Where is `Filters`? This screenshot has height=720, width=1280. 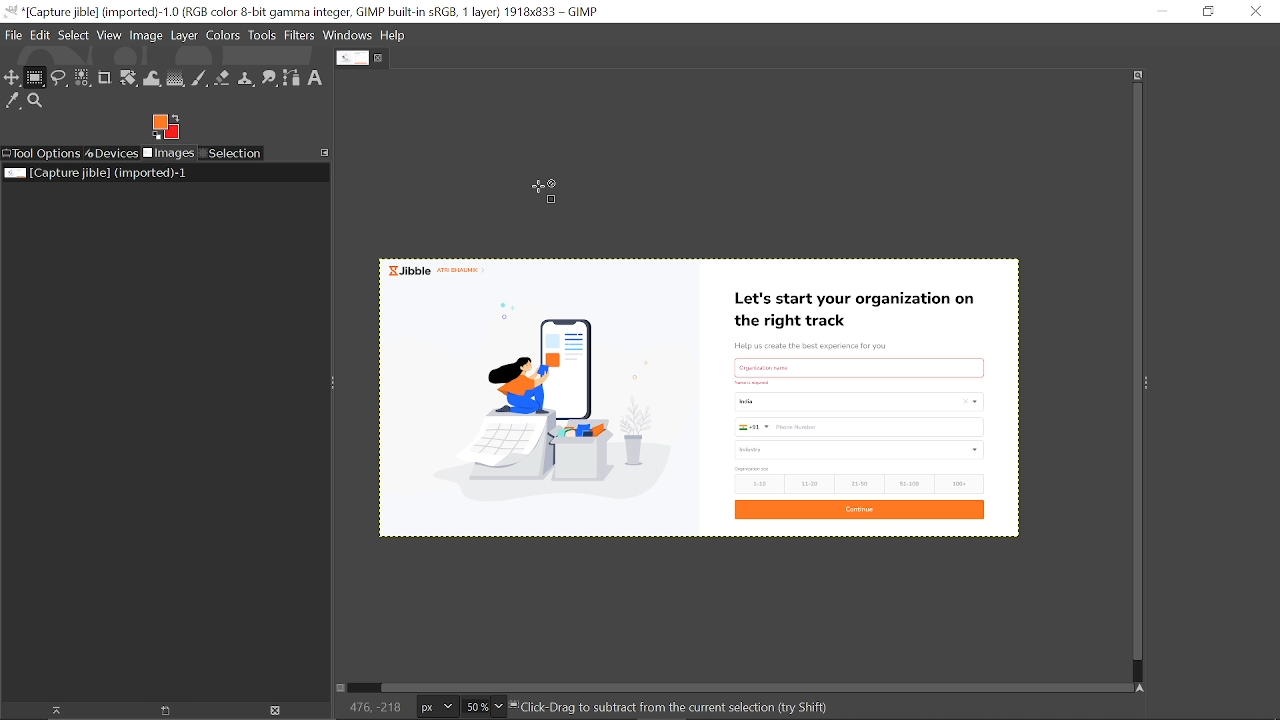 Filters is located at coordinates (300, 36).